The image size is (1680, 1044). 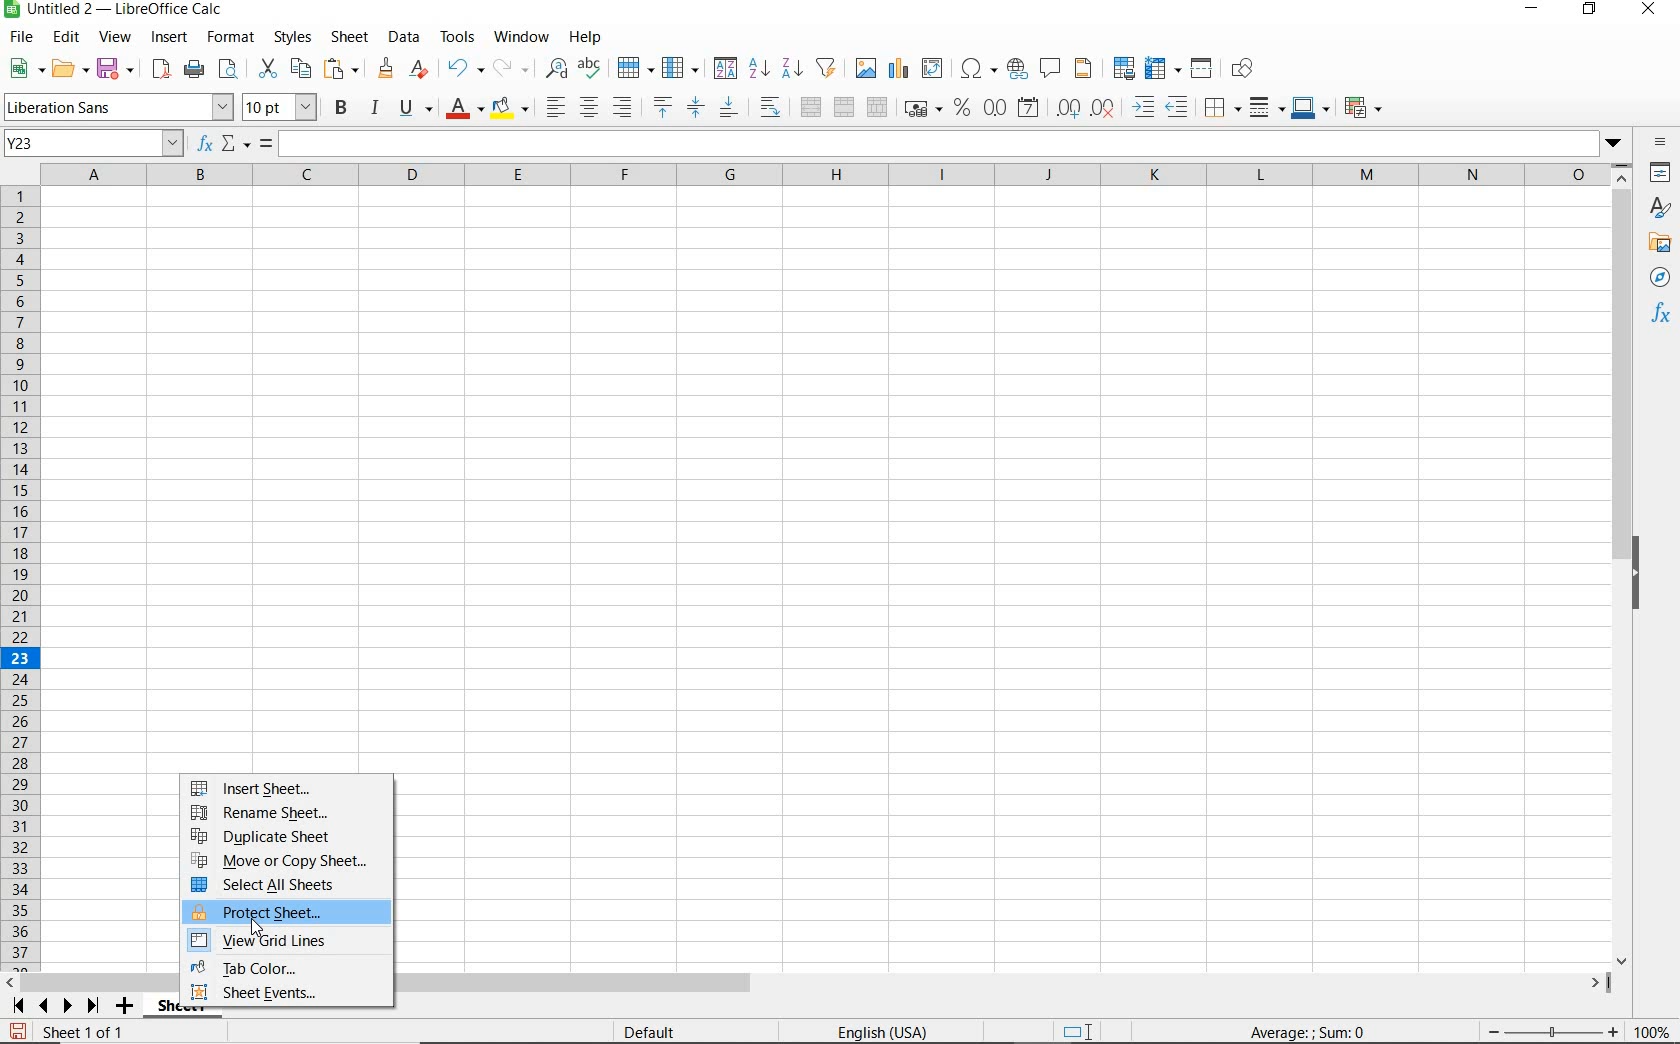 What do you see at coordinates (417, 68) in the screenshot?
I see `CLEAR DIRECT FORMATTING` at bounding box center [417, 68].